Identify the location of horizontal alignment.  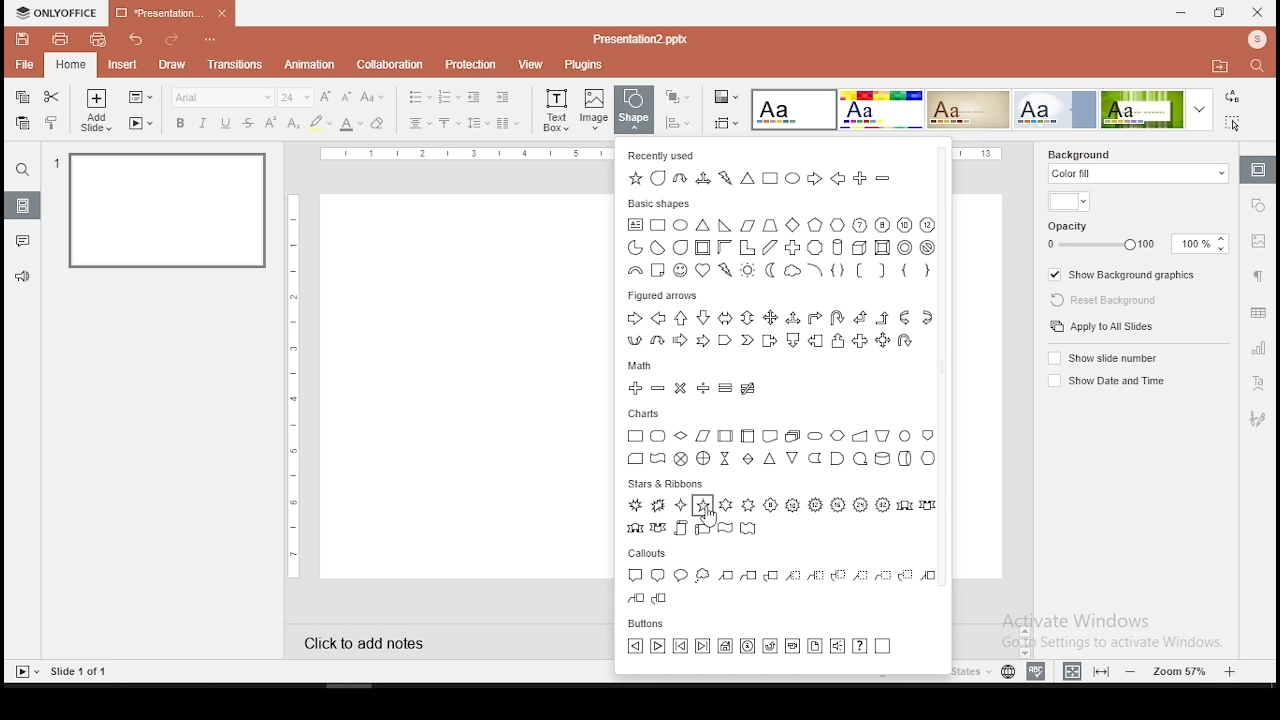
(420, 124).